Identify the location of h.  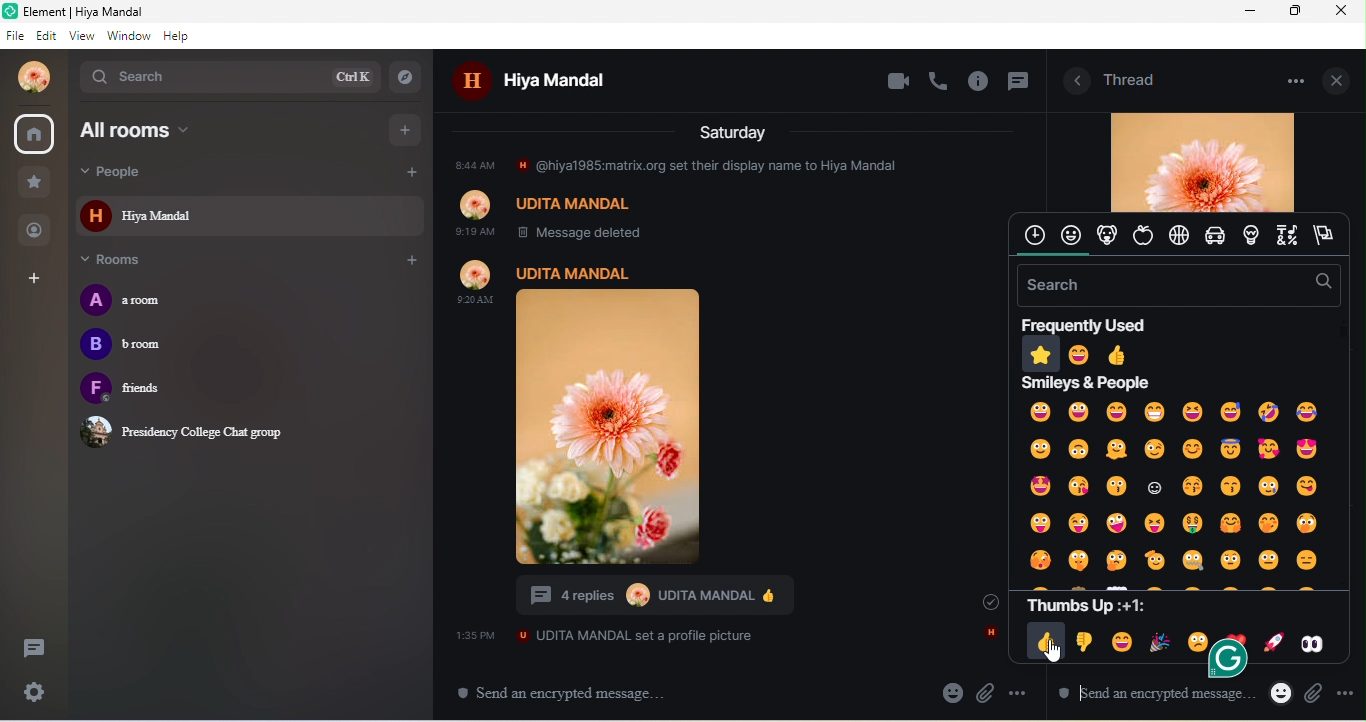
(989, 634).